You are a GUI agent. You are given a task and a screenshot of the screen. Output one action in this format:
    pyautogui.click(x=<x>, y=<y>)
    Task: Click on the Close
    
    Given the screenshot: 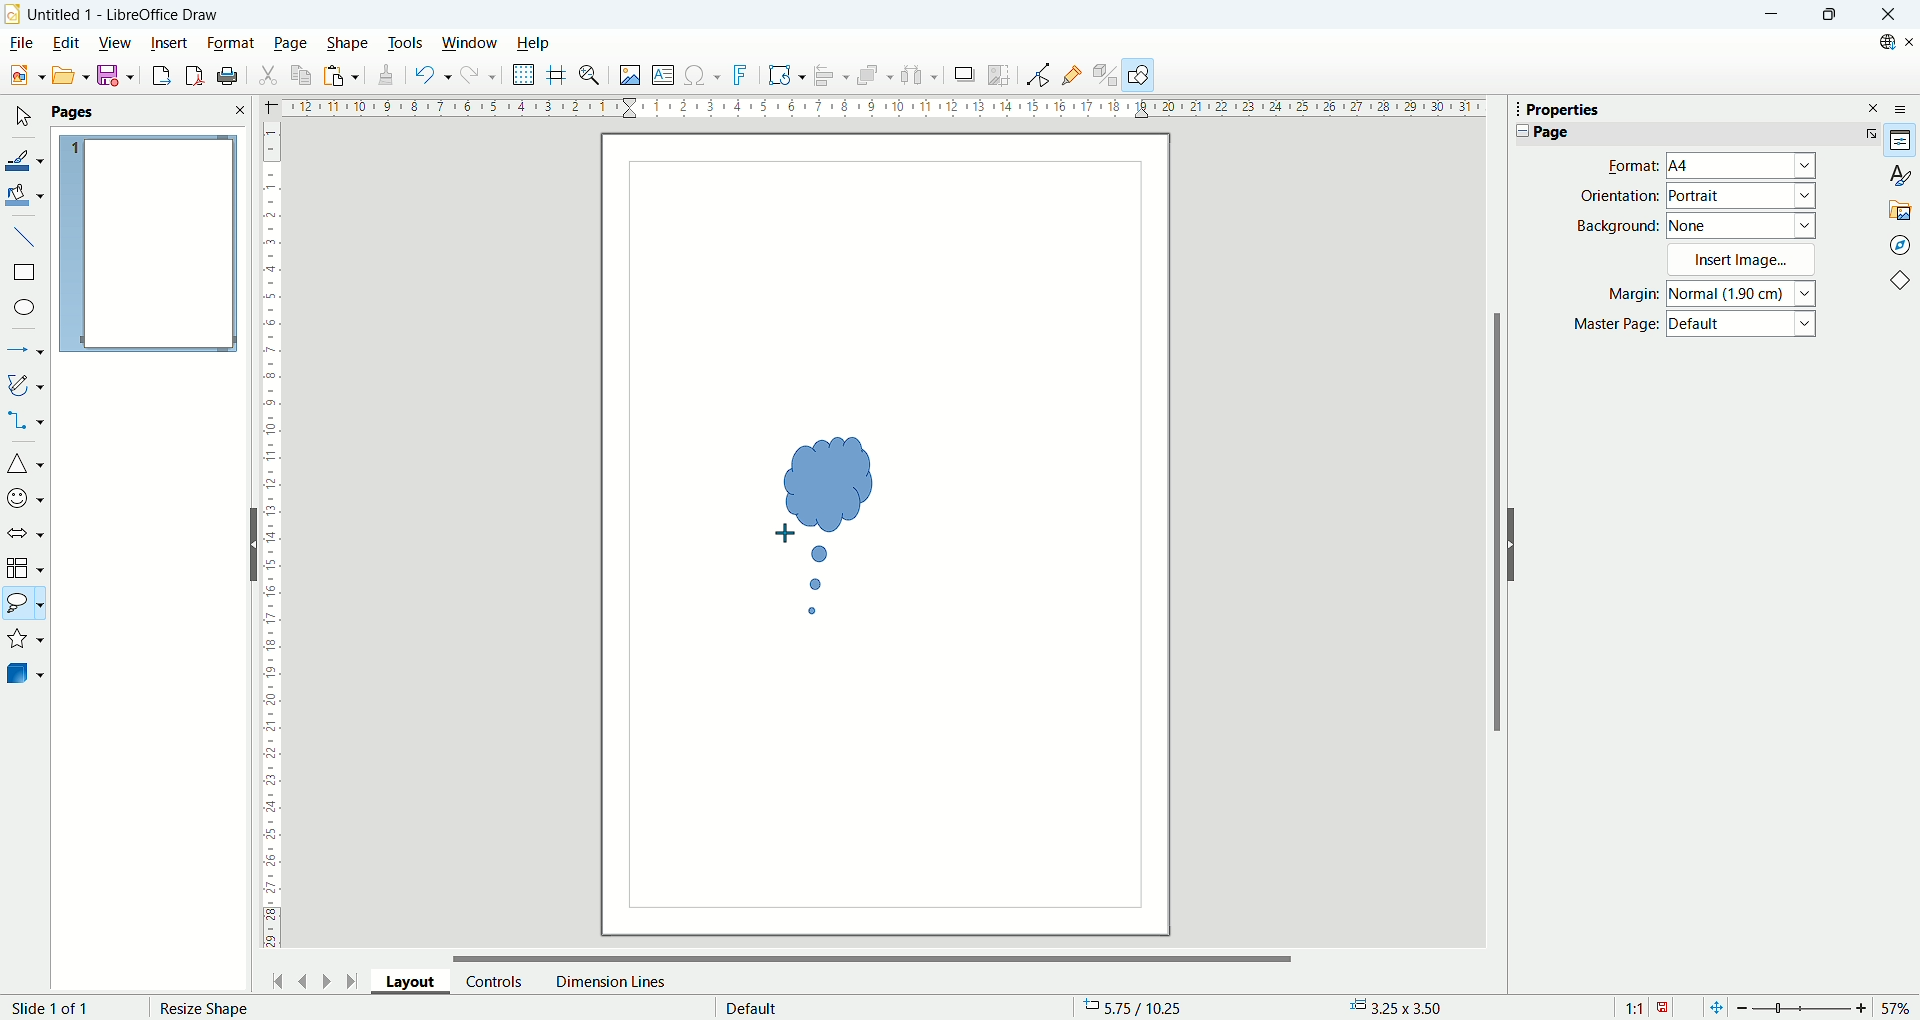 What is the action you would take?
    pyautogui.click(x=1888, y=15)
    